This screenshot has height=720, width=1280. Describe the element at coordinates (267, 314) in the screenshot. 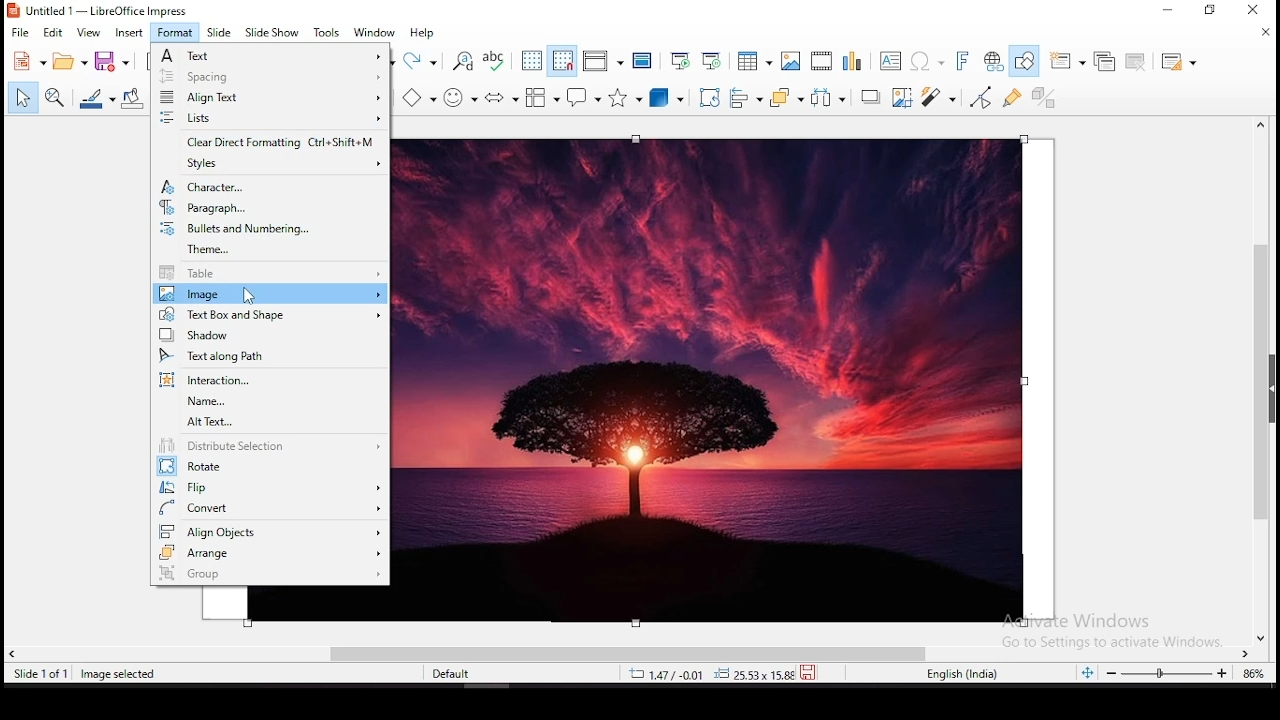

I see `text box and shape` at that location.